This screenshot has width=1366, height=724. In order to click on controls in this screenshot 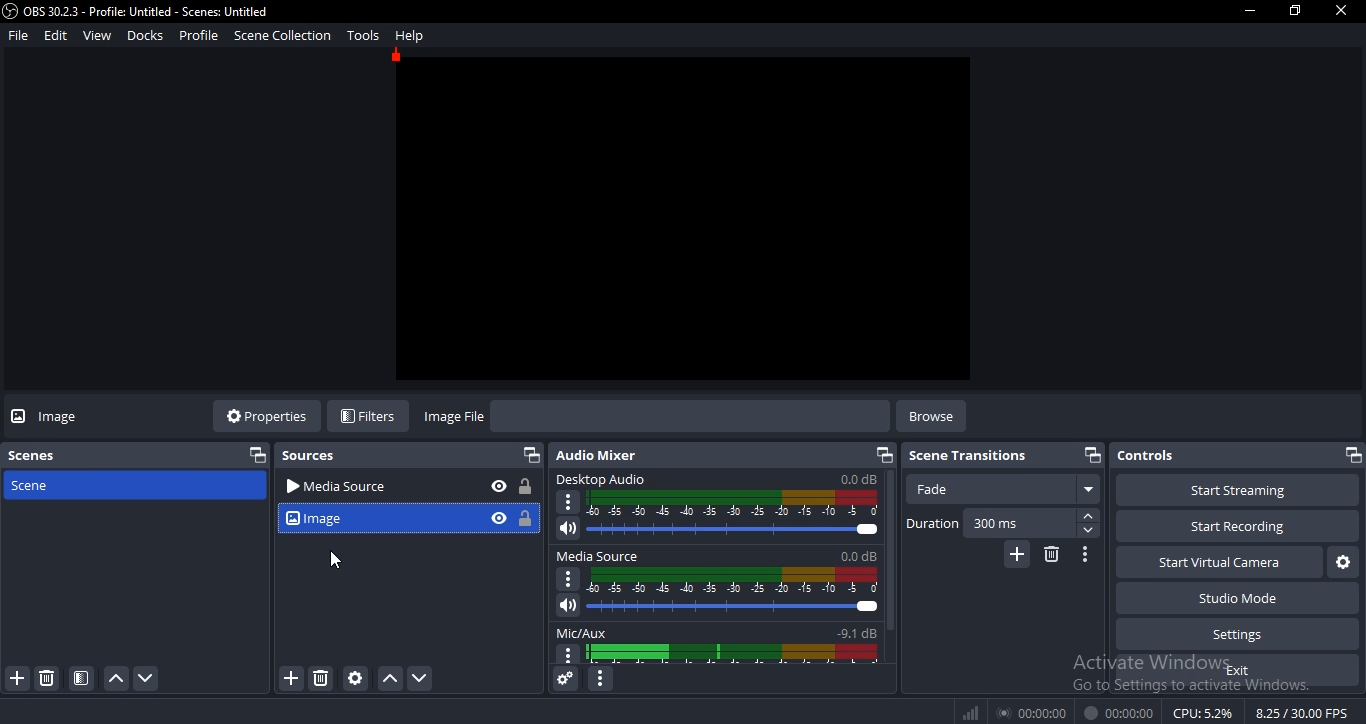, I will do `click(1225, 456)`.